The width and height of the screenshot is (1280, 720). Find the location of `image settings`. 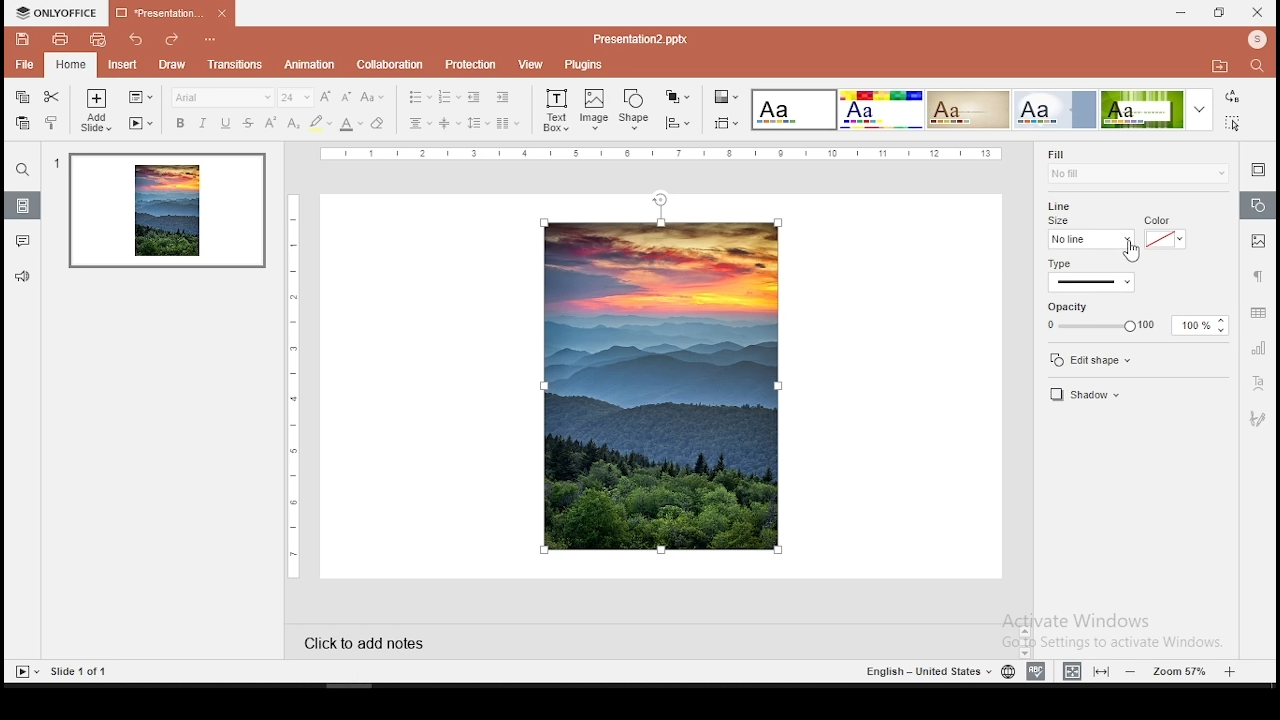

image settings is located at coordinates (1257, 241).